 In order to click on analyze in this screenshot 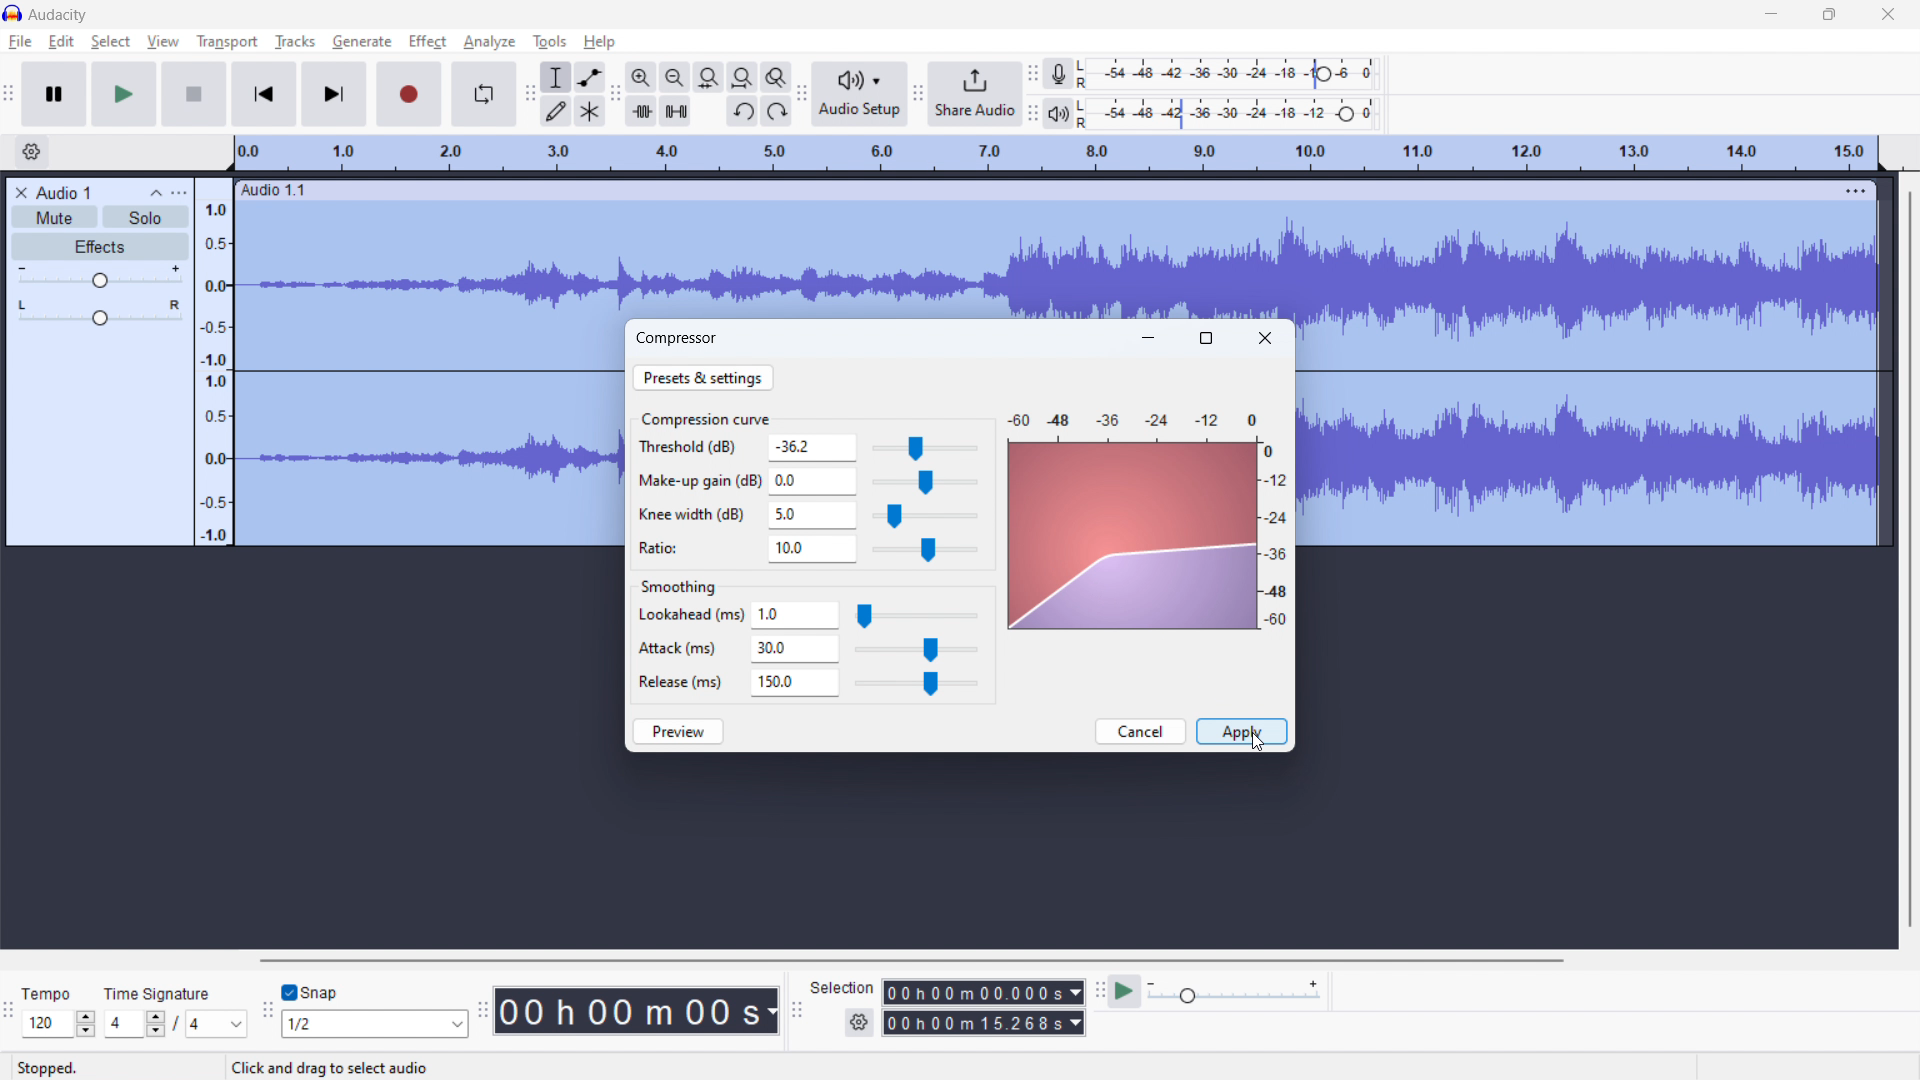, I will do `click(488, 43)`.